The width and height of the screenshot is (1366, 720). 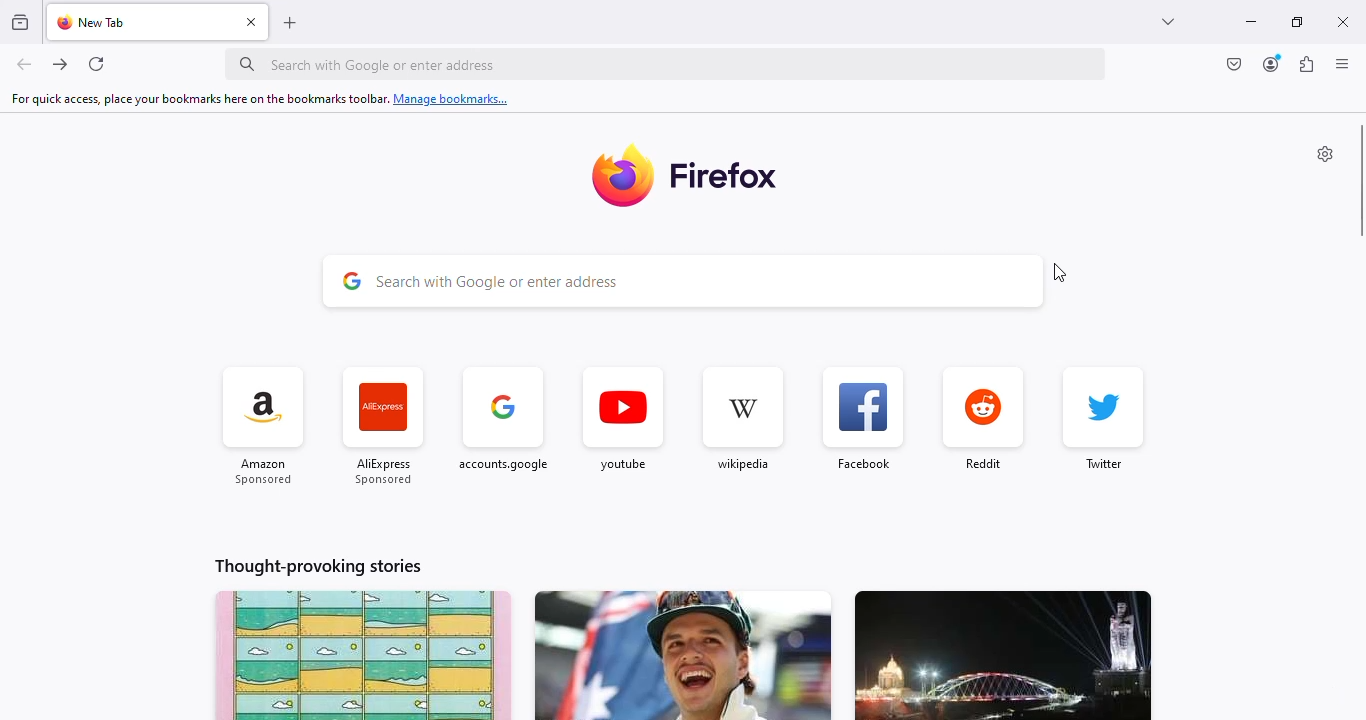 I want to click on logo, so click(x=620, y=178).